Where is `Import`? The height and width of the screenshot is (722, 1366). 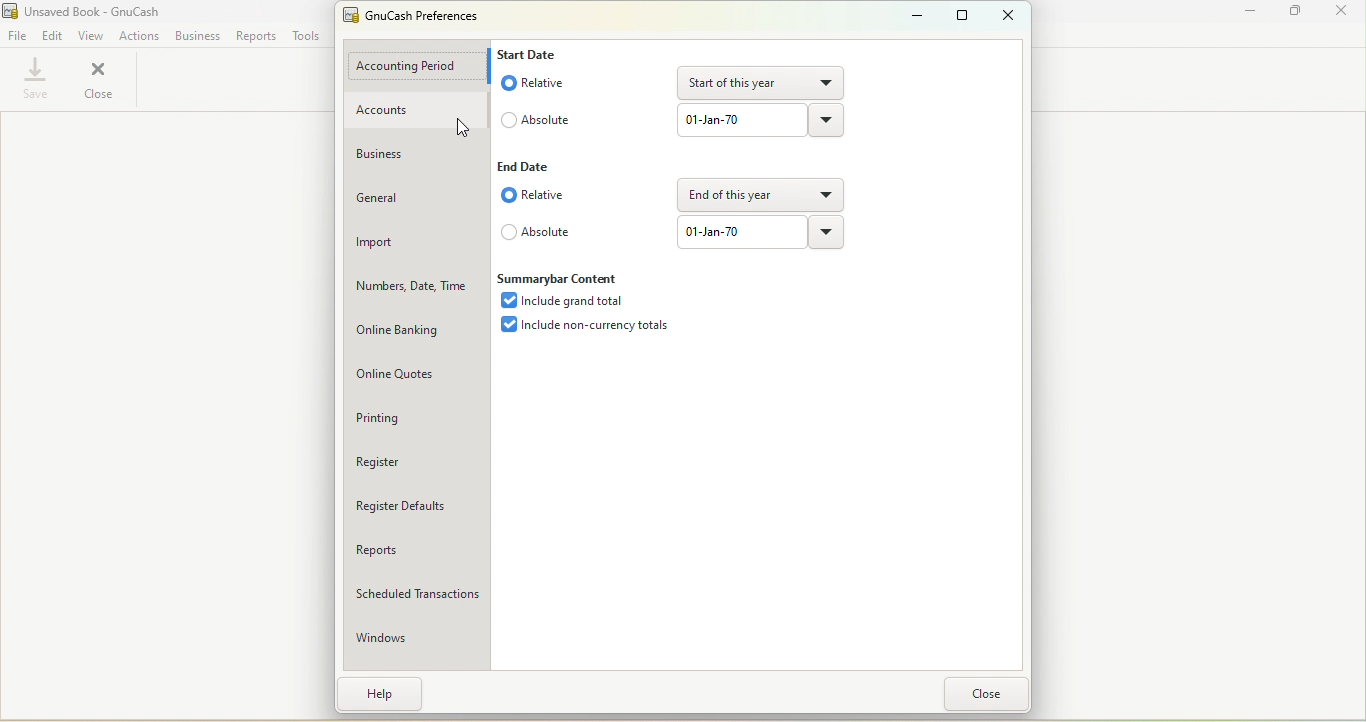 Import is located at coordinates (414, 242).